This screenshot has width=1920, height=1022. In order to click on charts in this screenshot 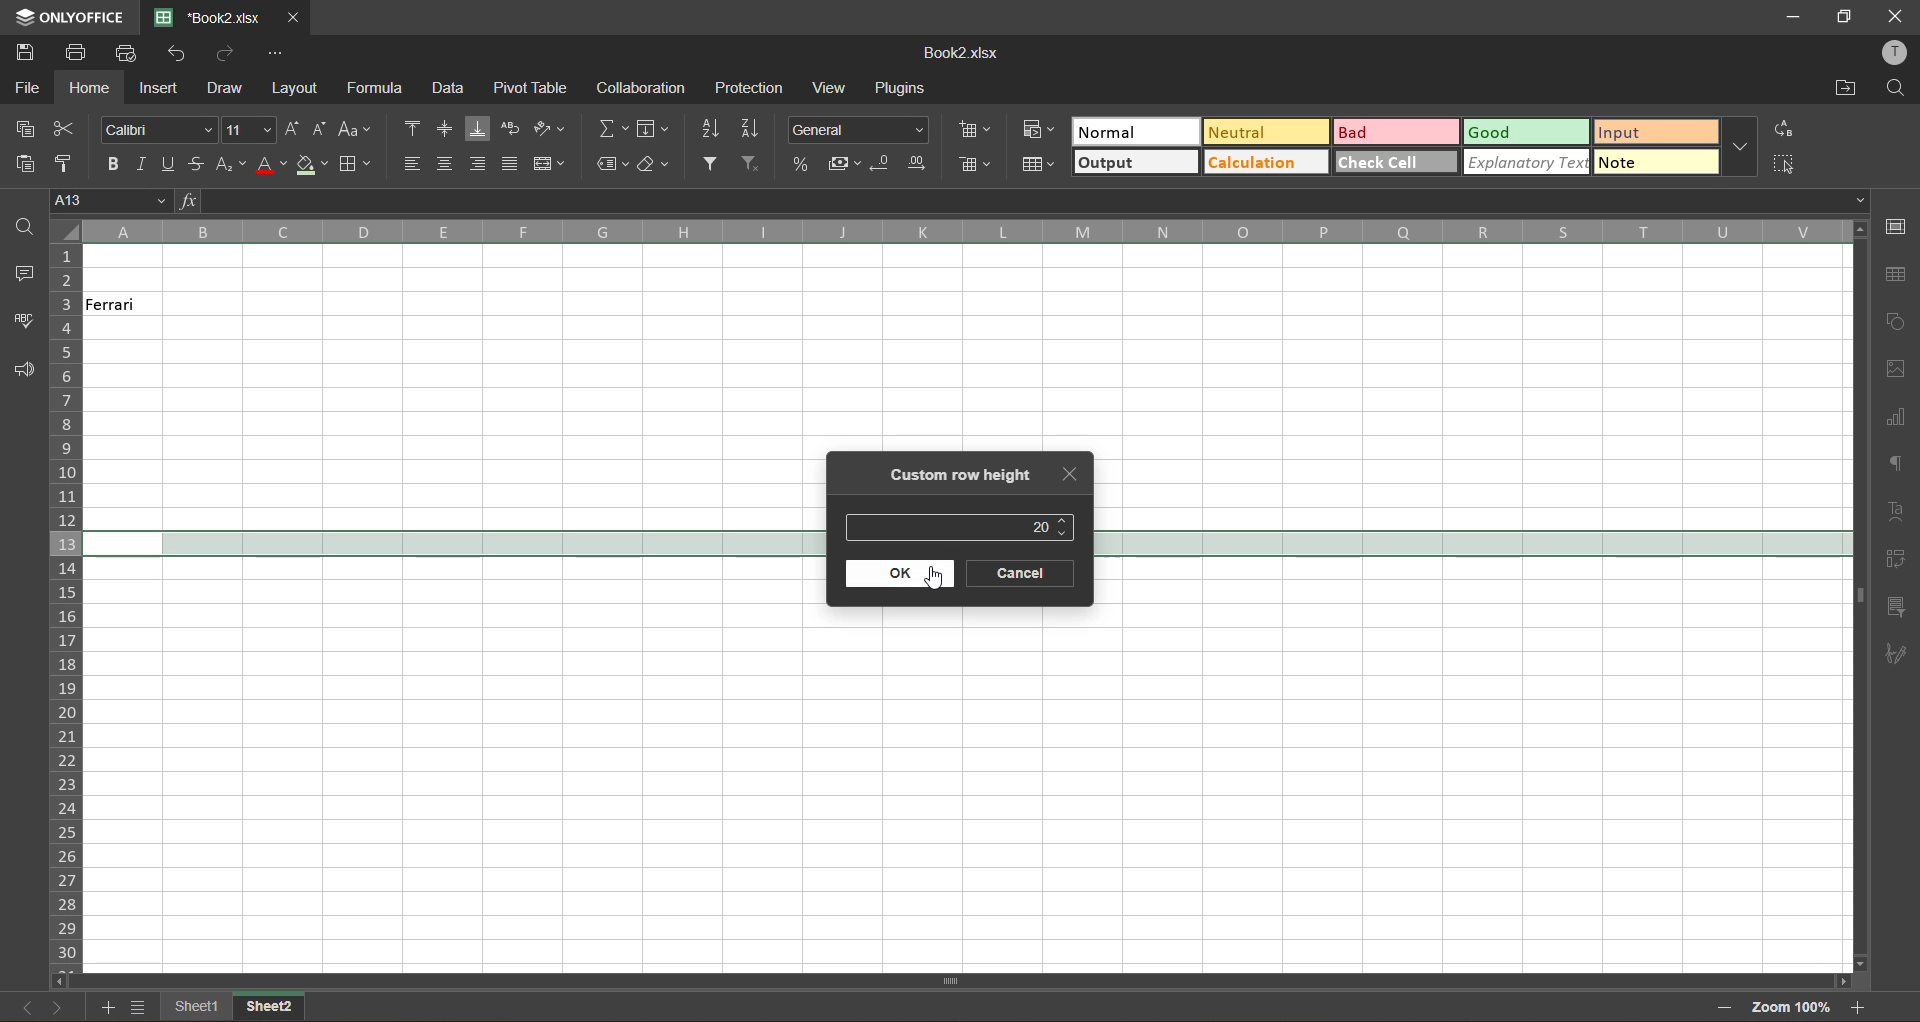, I will do `click(1898, 420)`.